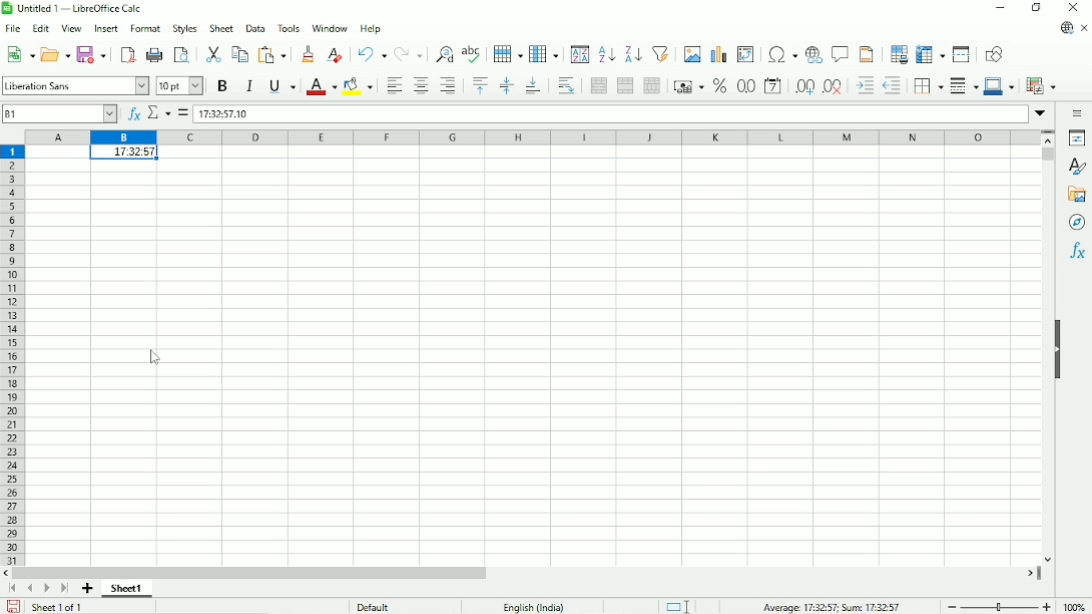 Image resolution: width=1092 pixels, height=614 pixels. Describe the element at coordinates (473, 52) in the screenshot. I see `Spell check` at that location.